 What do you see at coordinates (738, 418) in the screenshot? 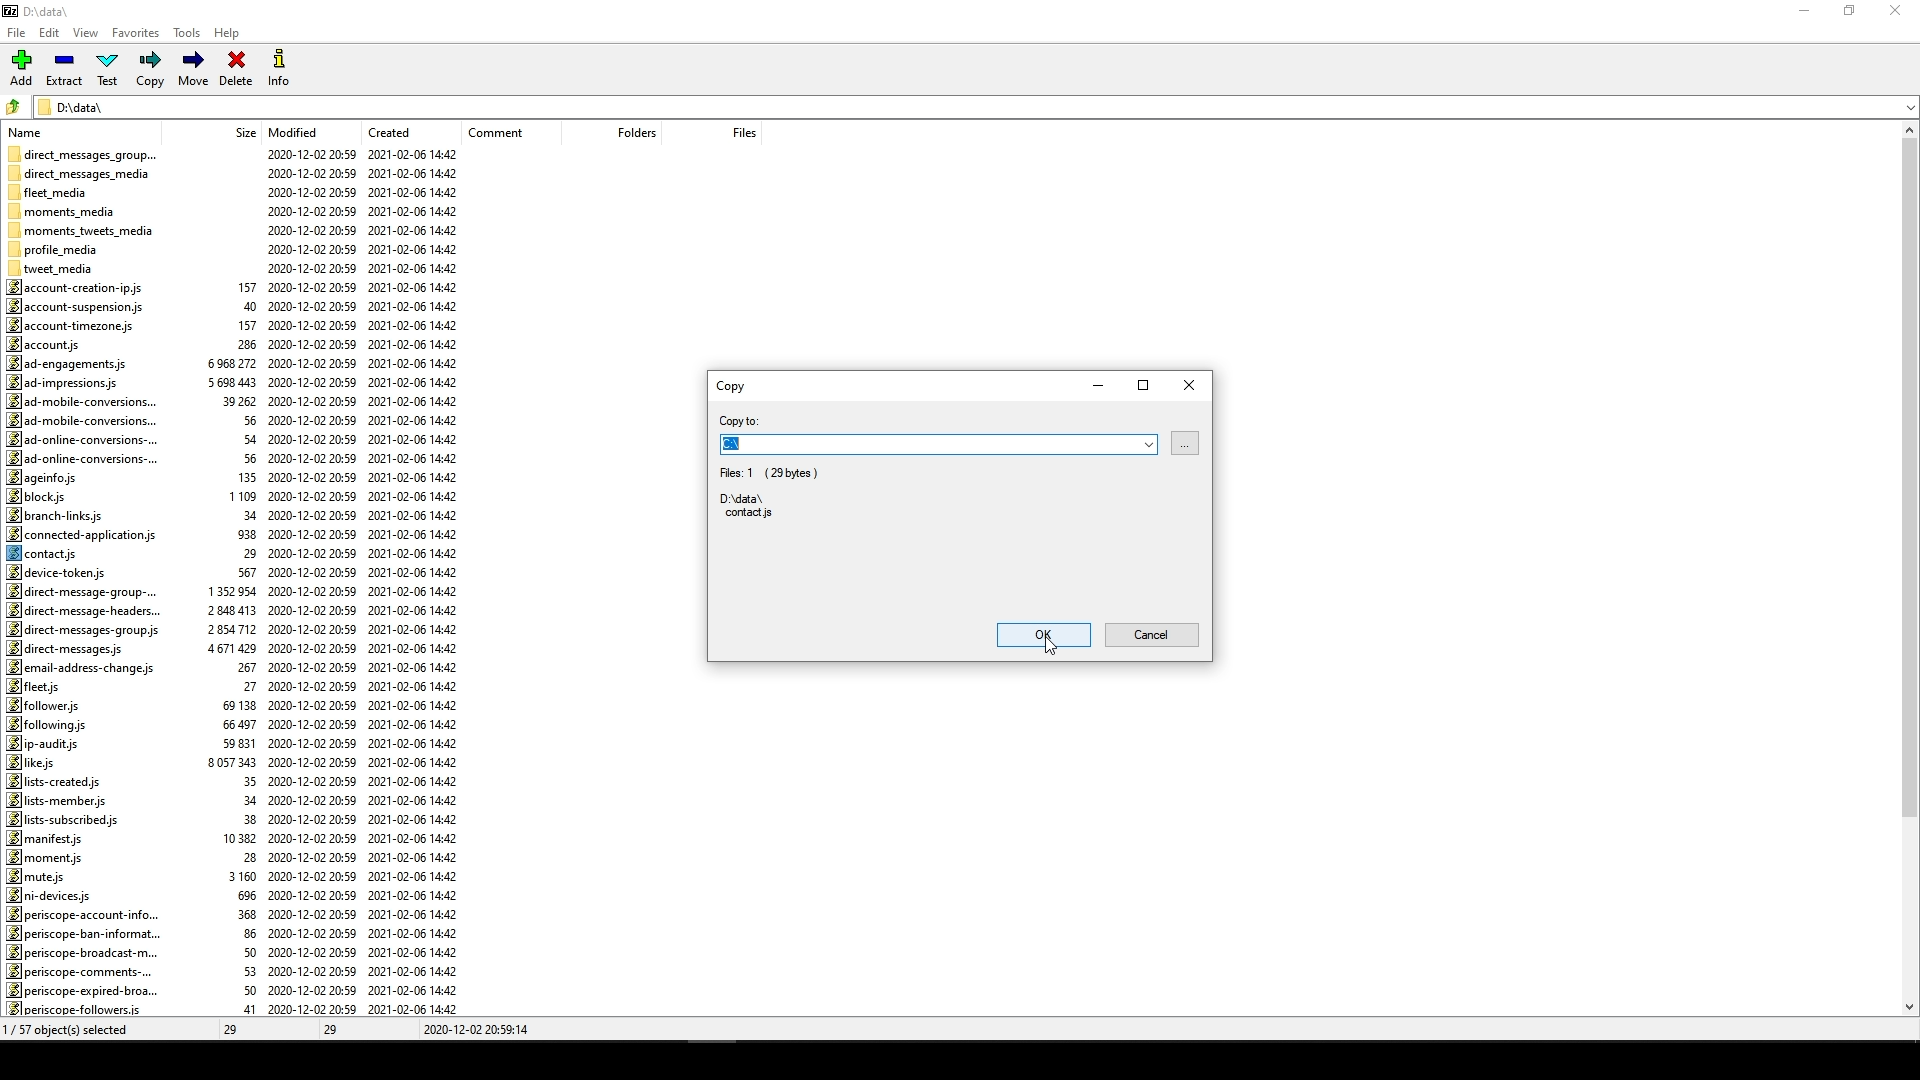
I see `copy to` at bounding box center [738, 418].